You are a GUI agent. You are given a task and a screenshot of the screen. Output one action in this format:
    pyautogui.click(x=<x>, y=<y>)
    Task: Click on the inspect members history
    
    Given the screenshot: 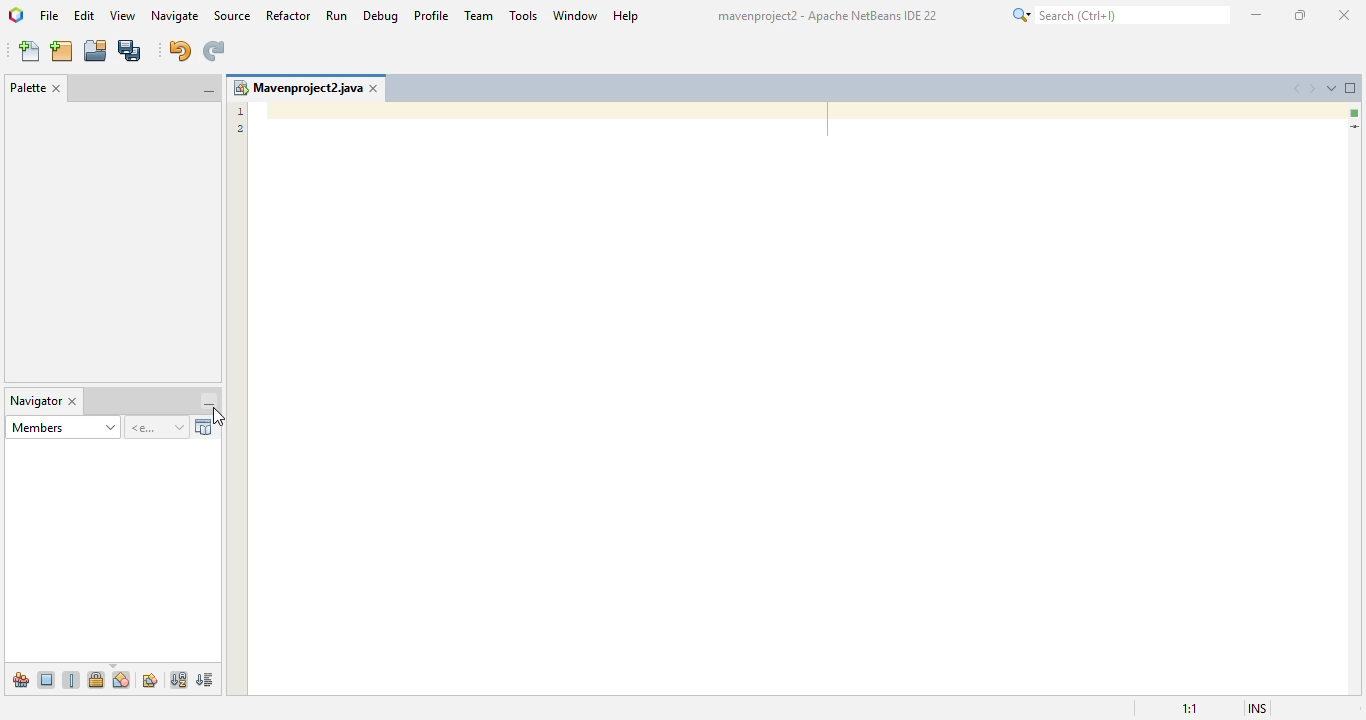 What is the action you would take?
    pyautogui.click(x=158, y=428)
    